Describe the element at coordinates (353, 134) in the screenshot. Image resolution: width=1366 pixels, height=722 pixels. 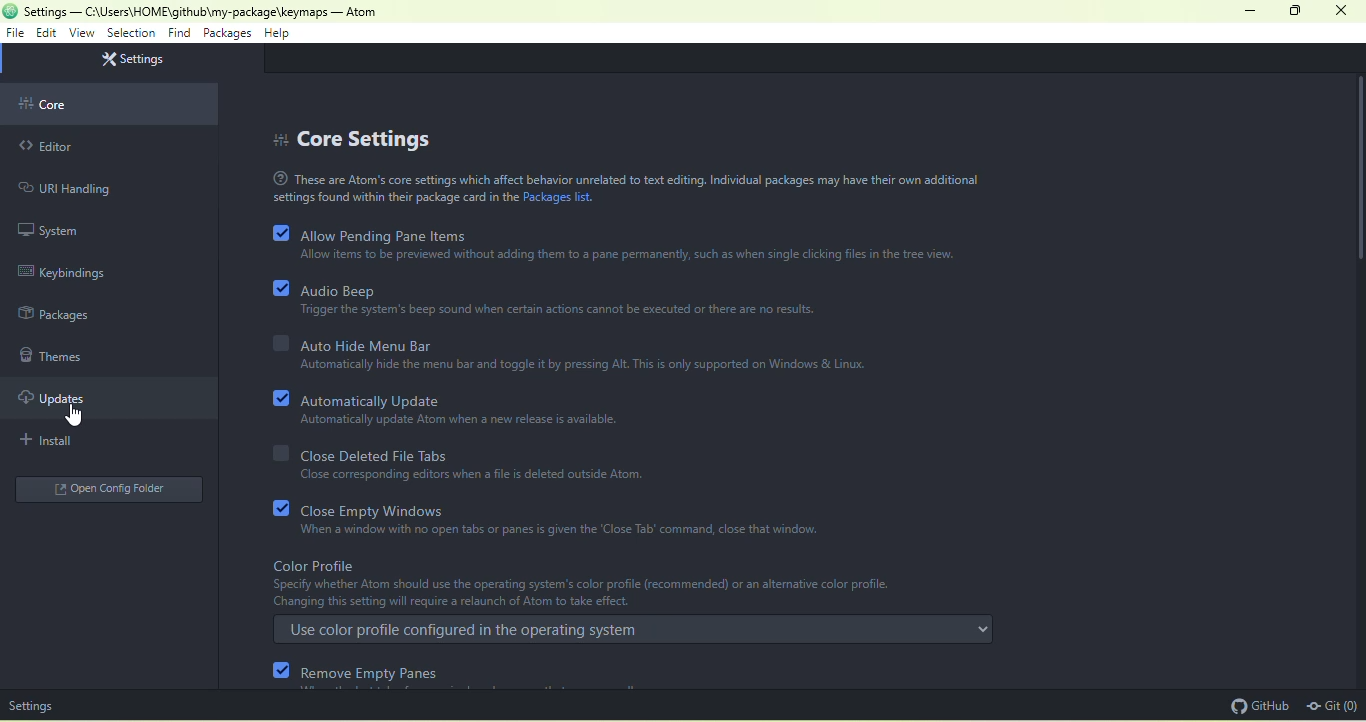
I see `core settings` at that location.